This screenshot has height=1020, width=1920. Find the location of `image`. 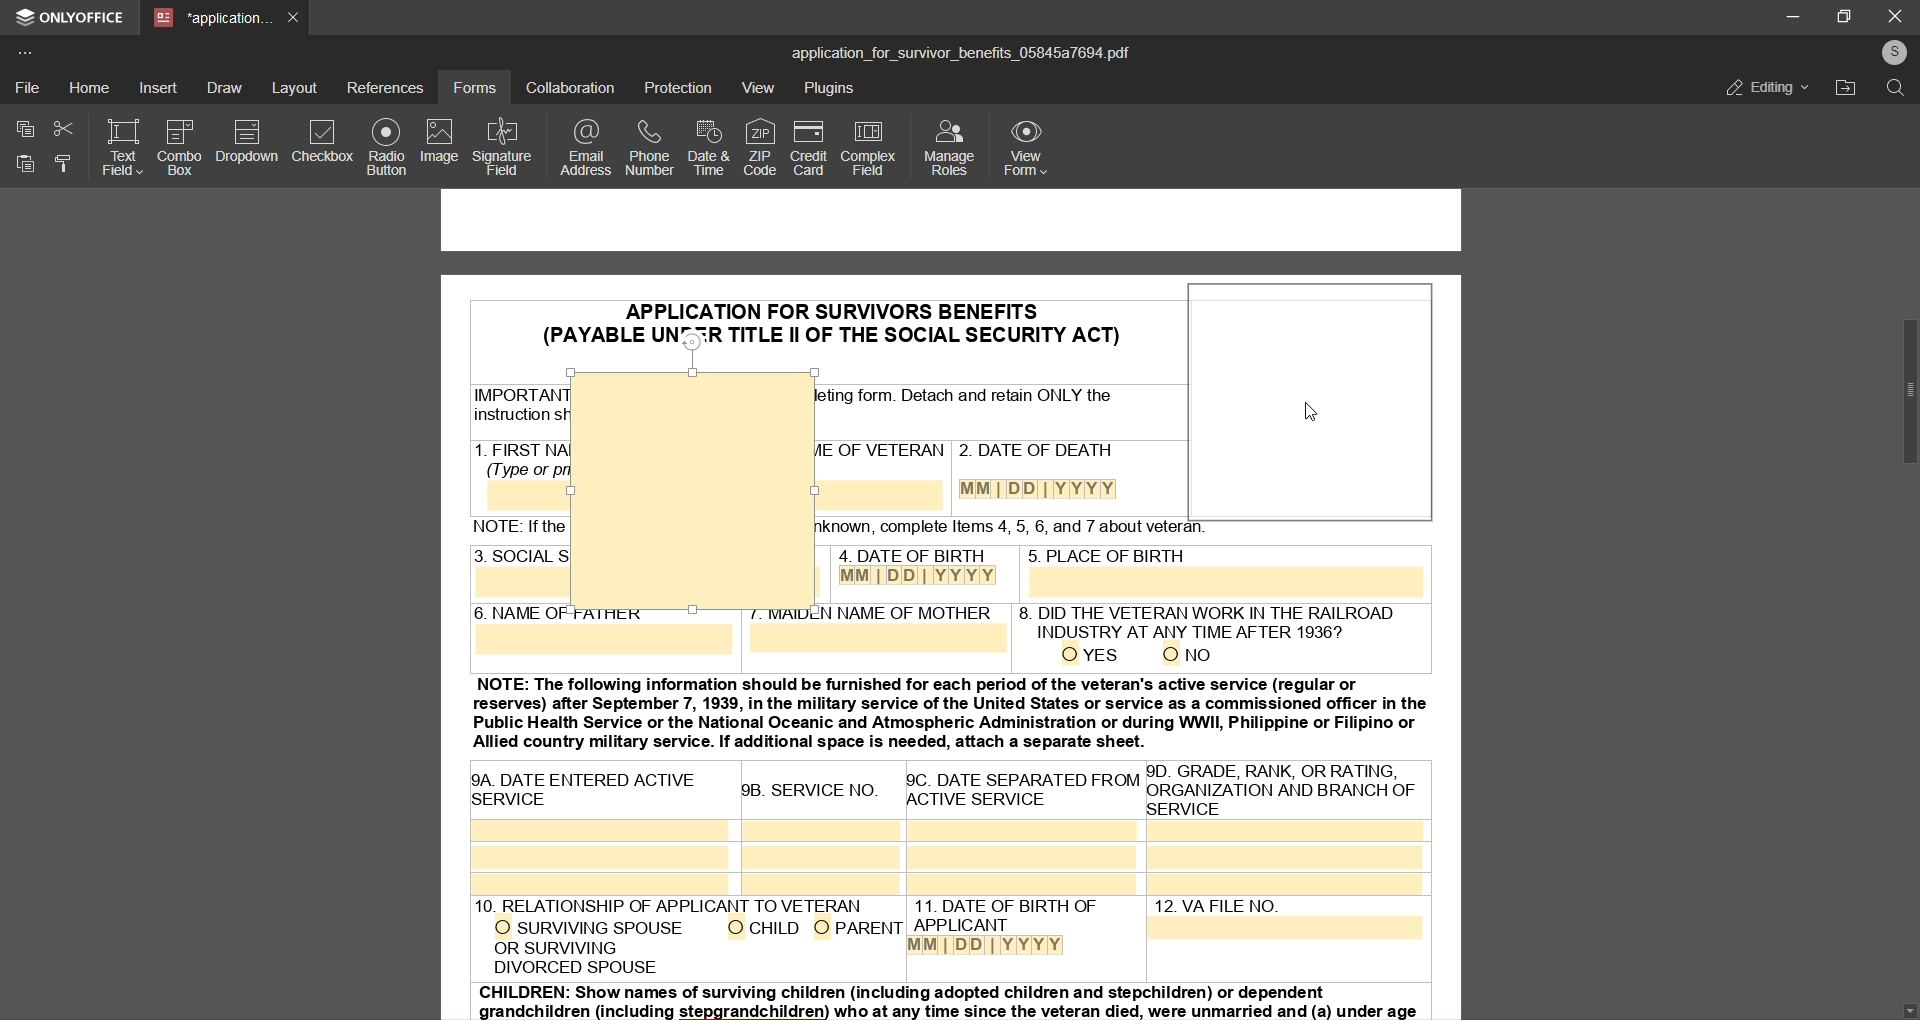

image is located at coordinates (438, 144).